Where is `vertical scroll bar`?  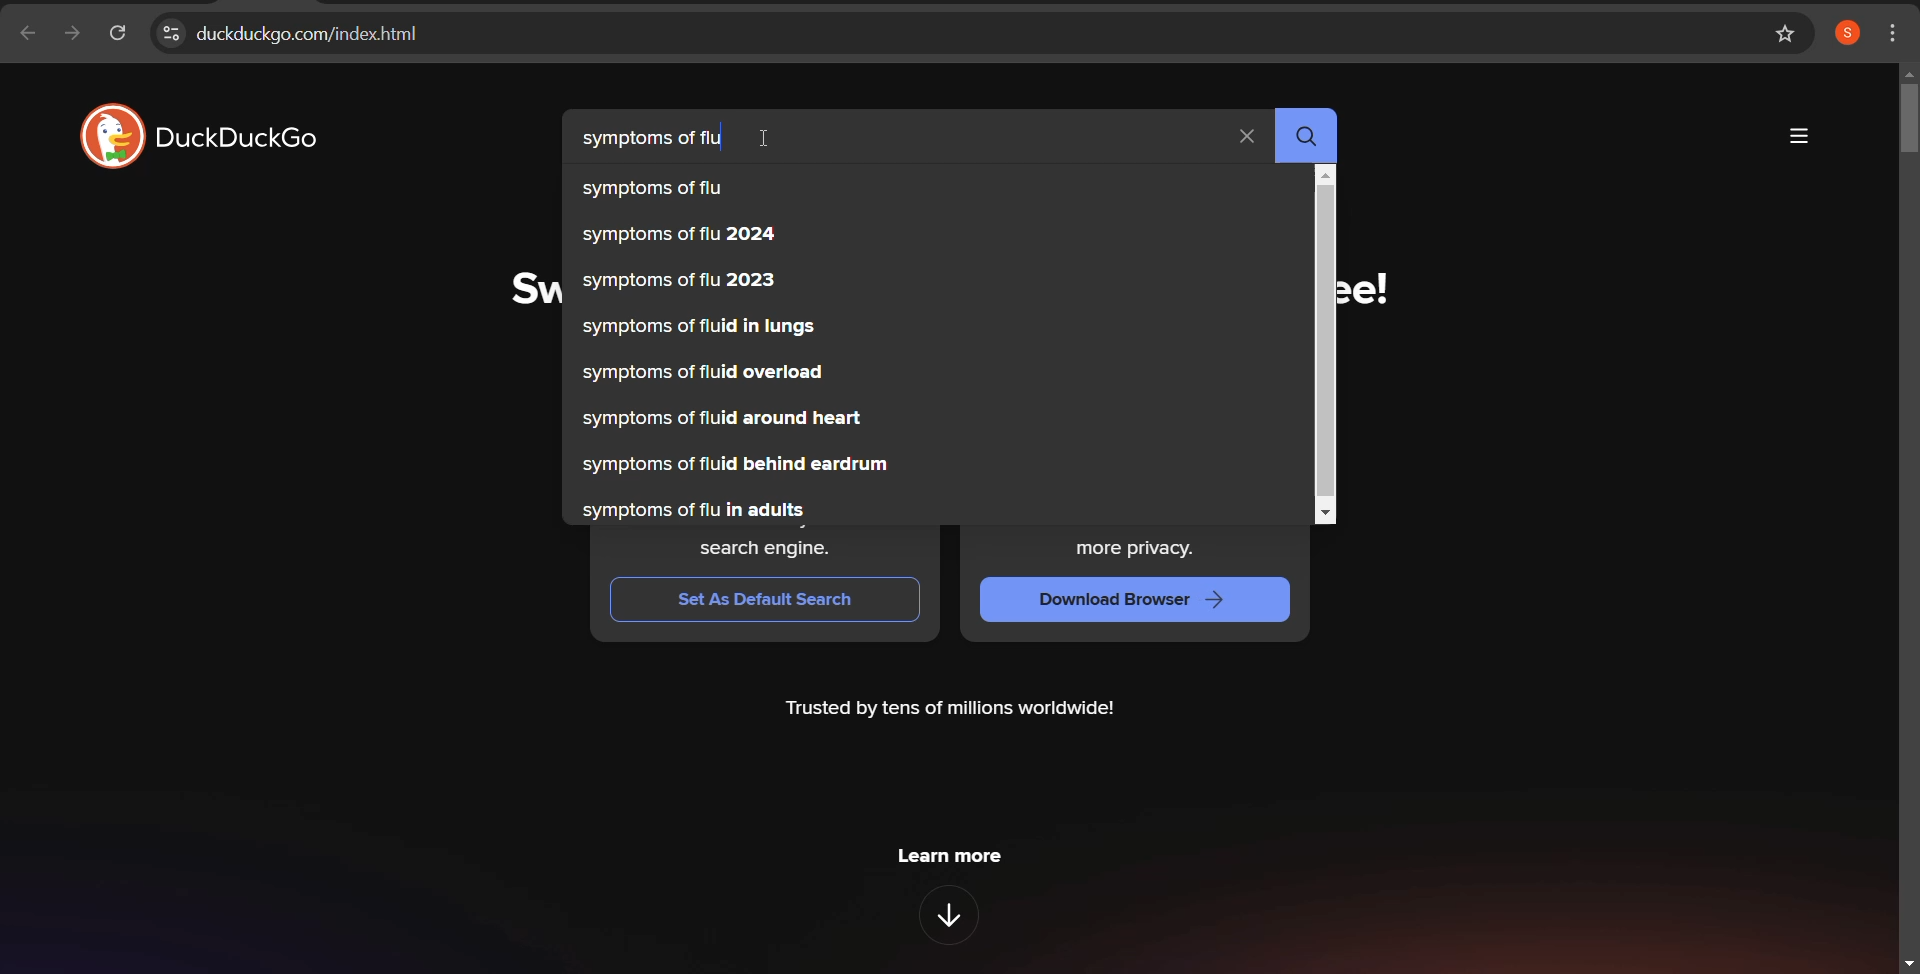
vertical scroll bar is located at coordinates (1323, 342).